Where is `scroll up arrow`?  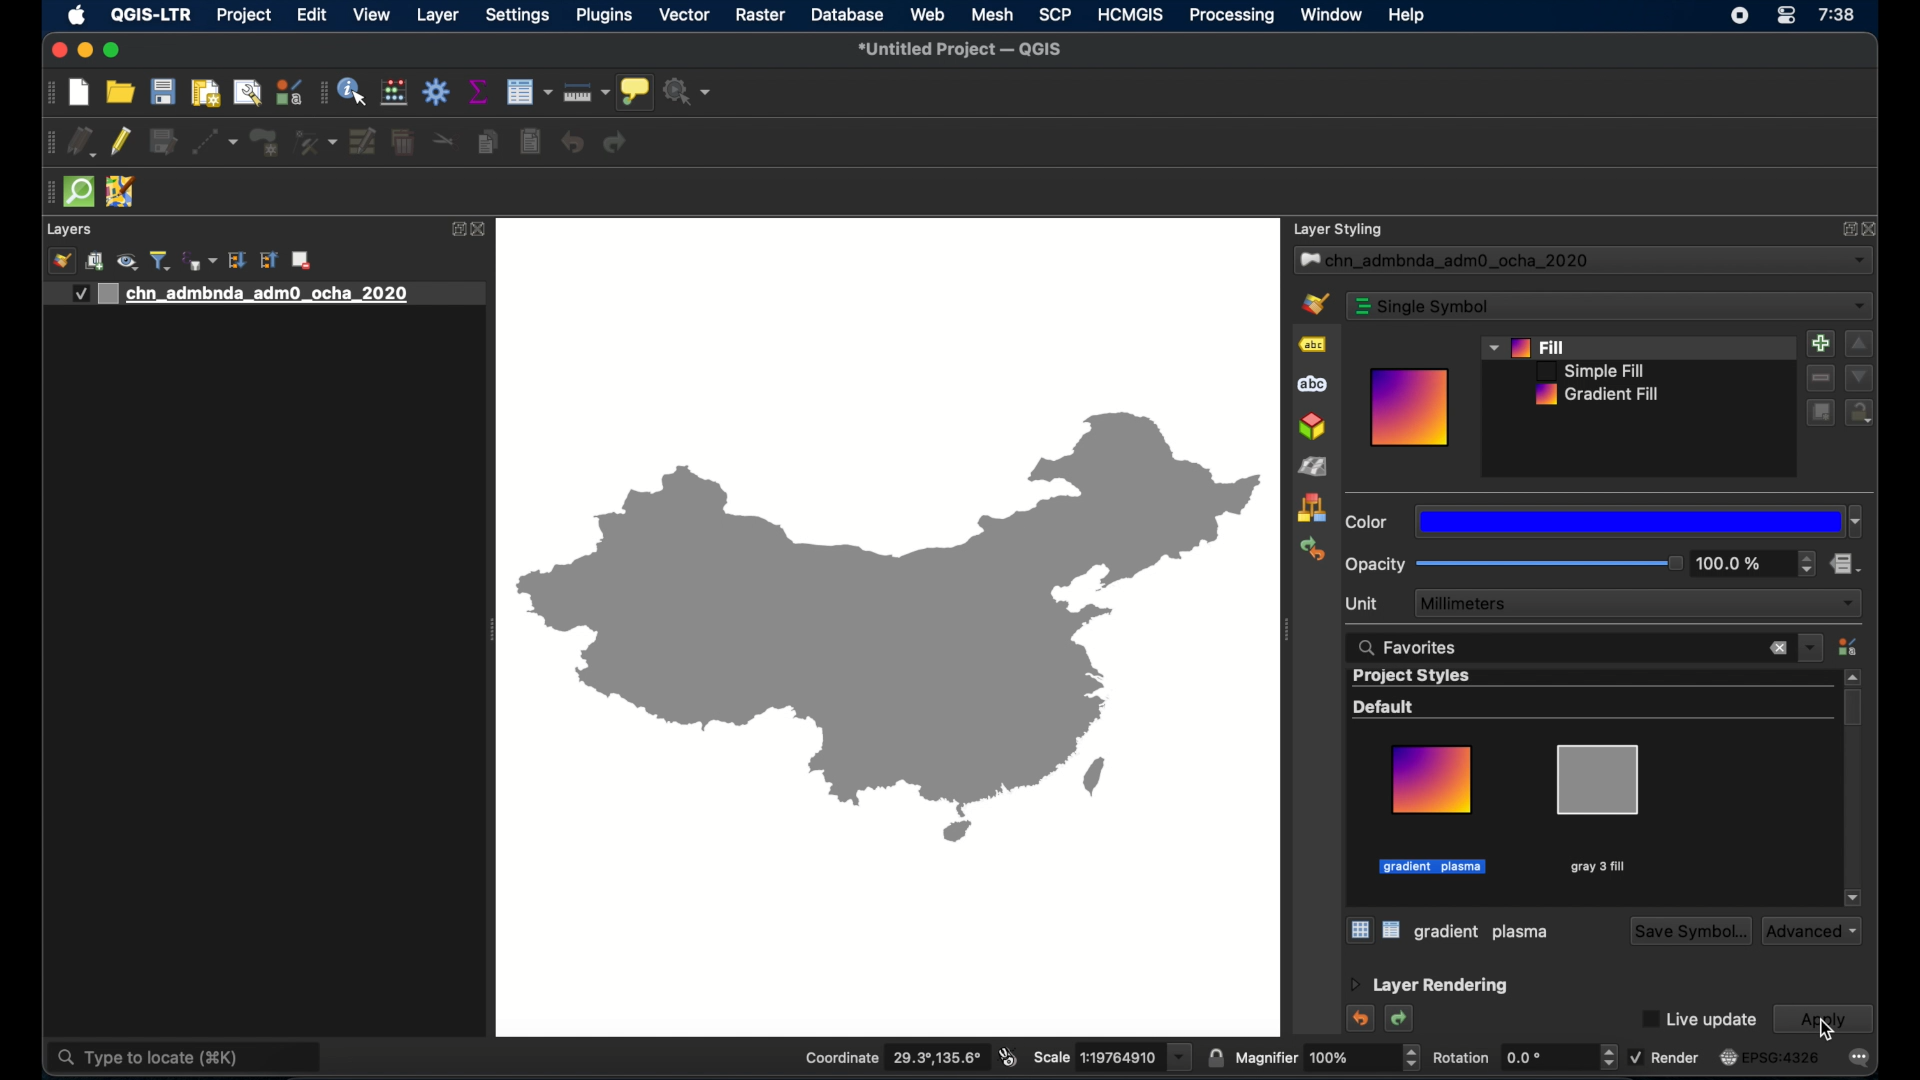
scroll up arrow is located at coordinates (1853, 676).